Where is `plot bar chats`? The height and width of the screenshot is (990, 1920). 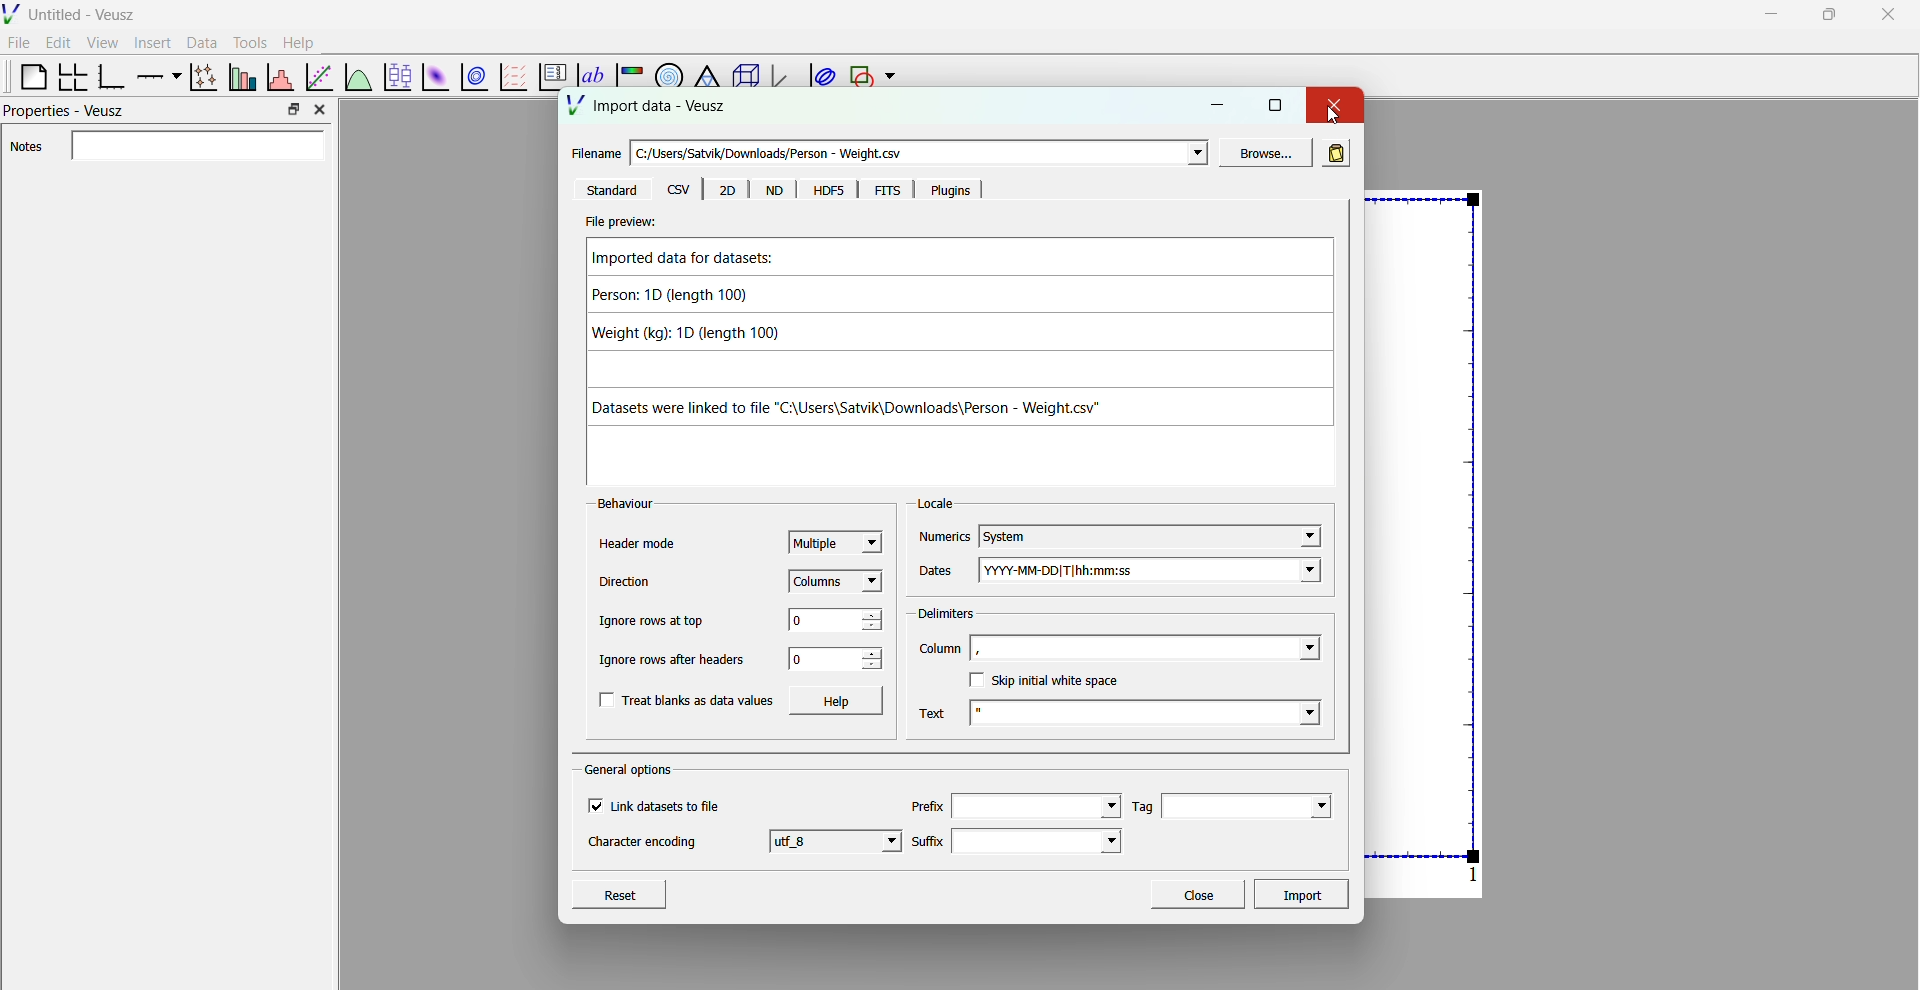 plot bar chats is located at coordinates (240, 77).